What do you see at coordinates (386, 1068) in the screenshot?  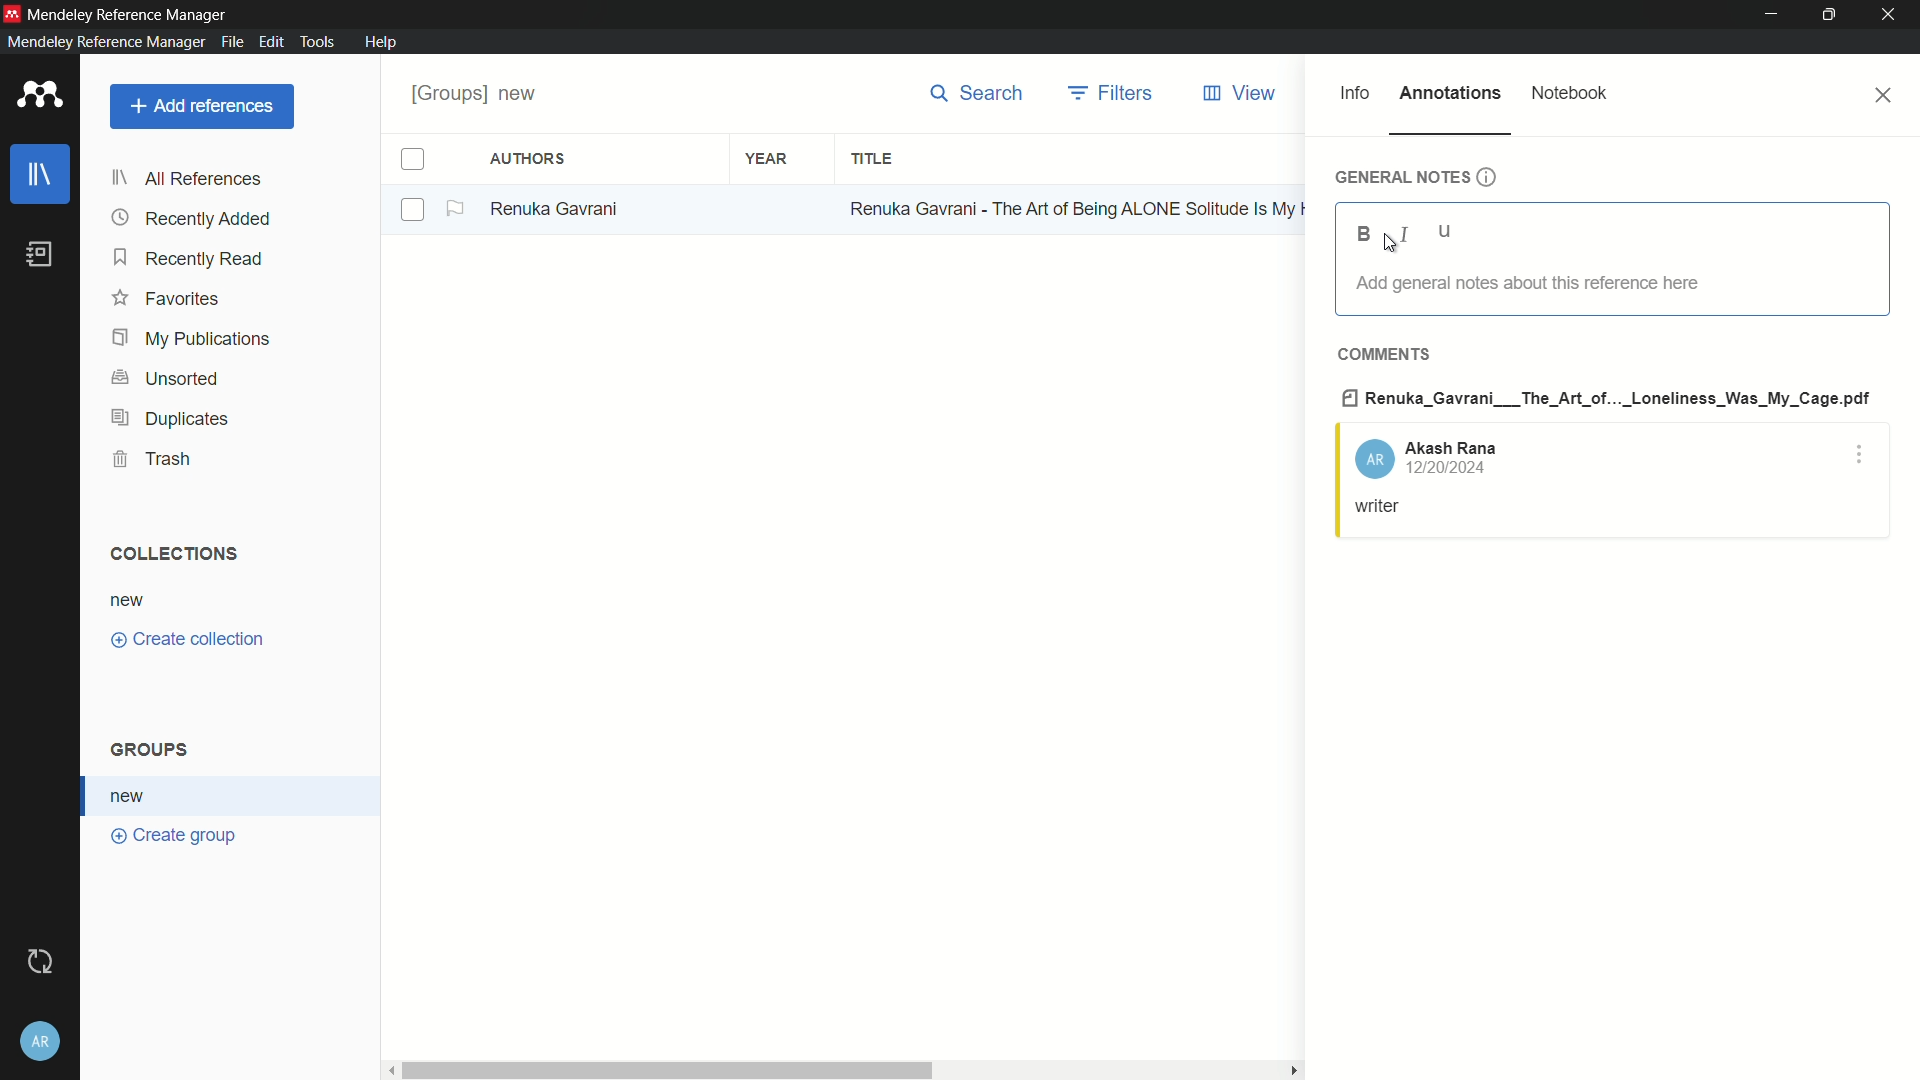 I see `scroll left` at bounding box center [386, 1068].